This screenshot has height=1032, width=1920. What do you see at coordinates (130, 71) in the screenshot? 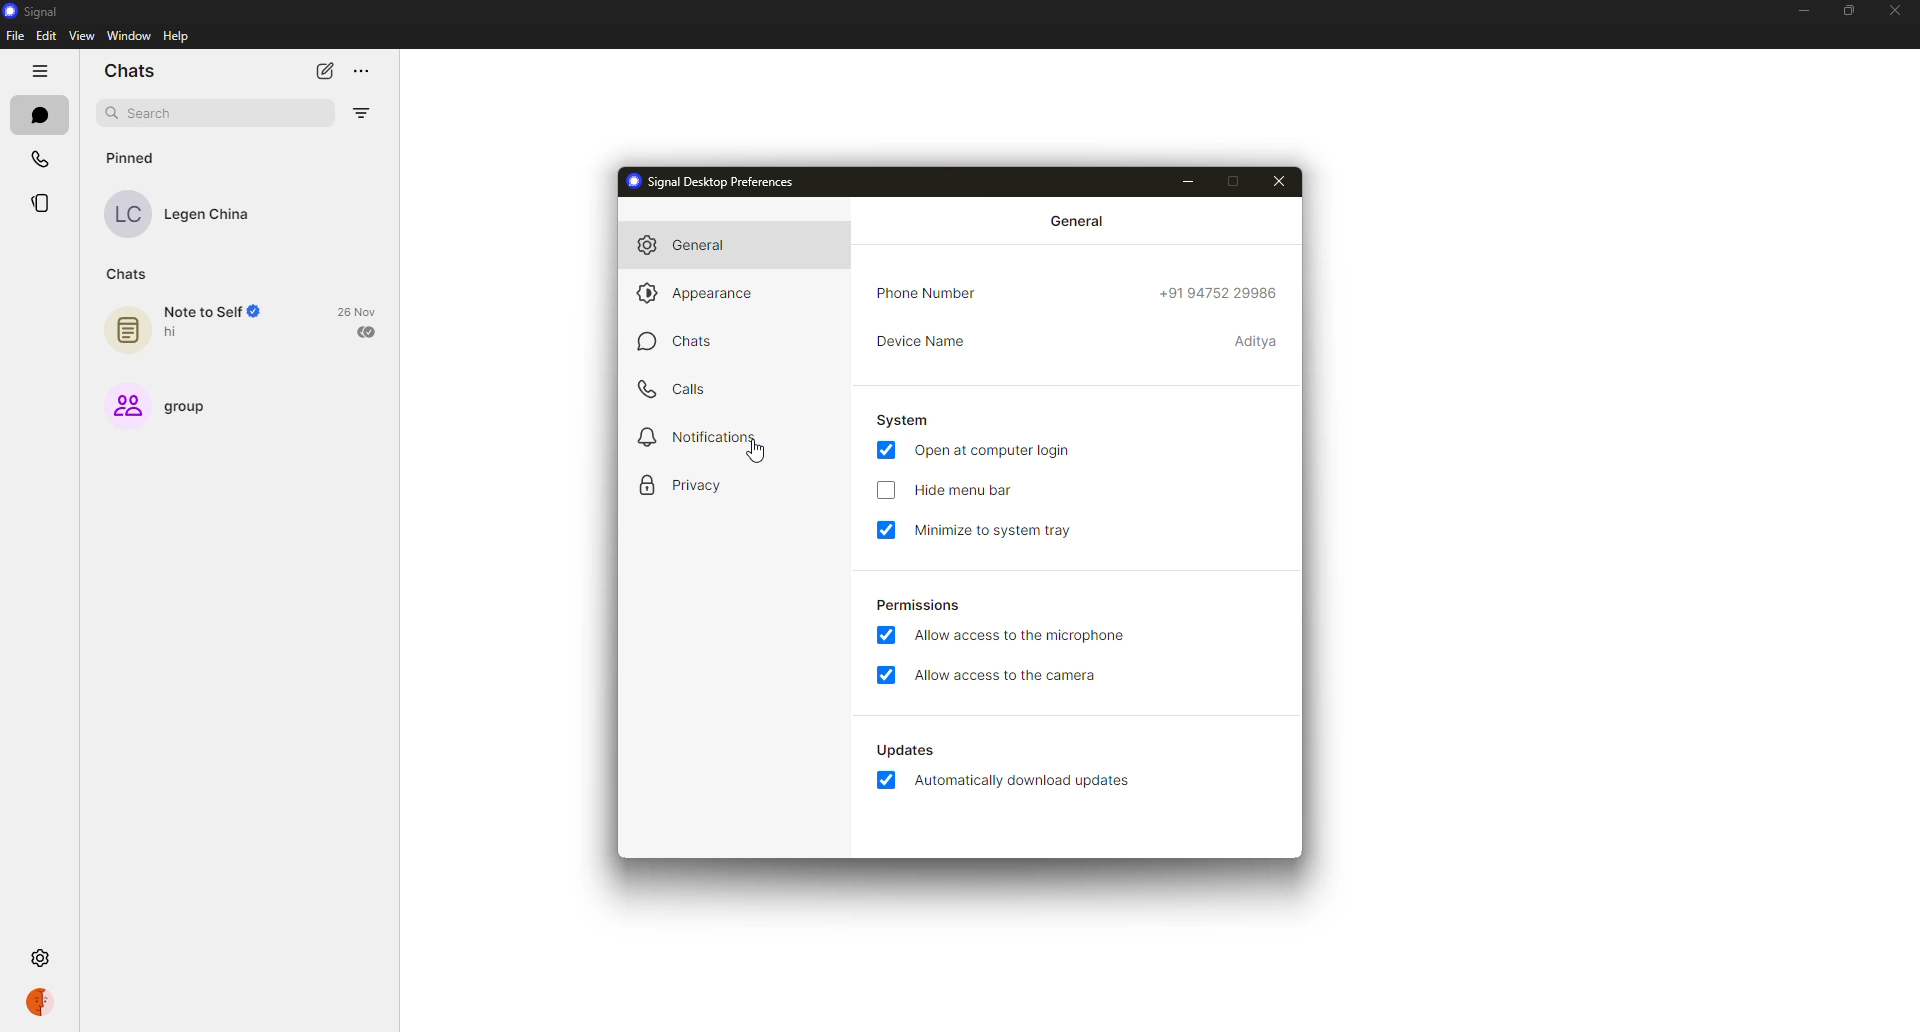
I see `chats` at bounding box center [130, 71].